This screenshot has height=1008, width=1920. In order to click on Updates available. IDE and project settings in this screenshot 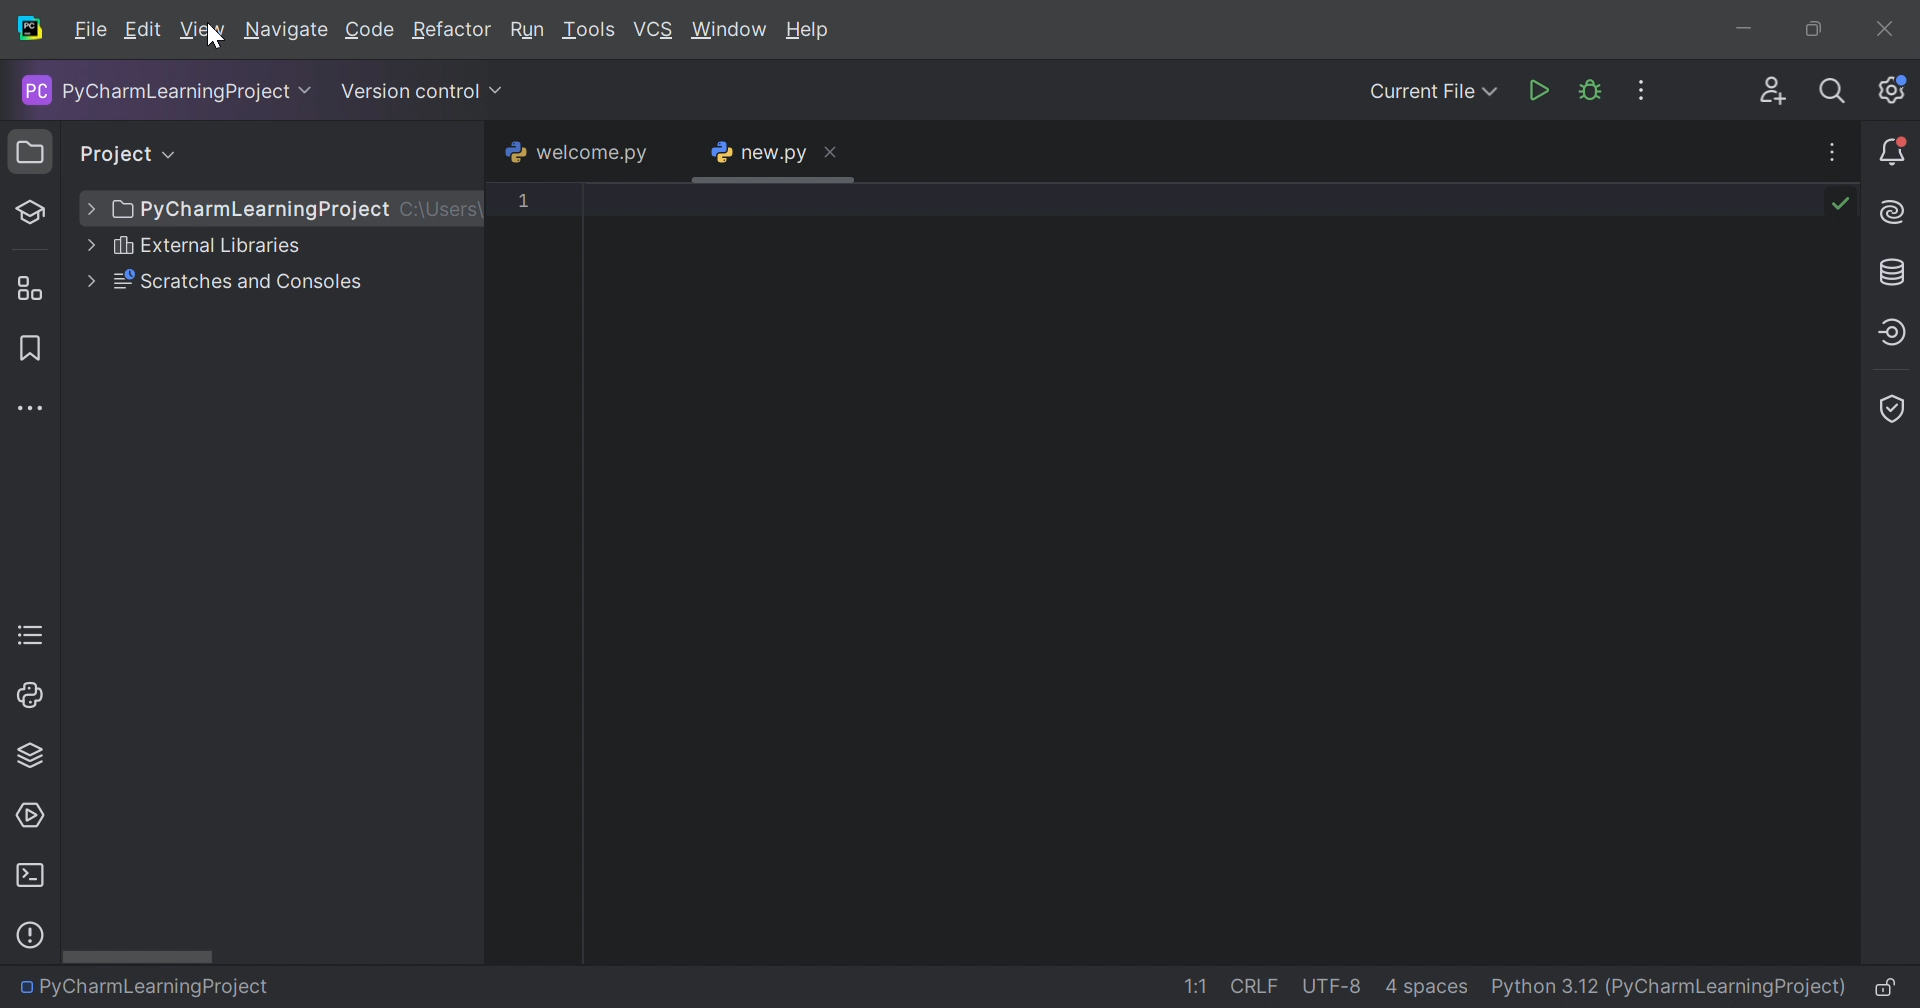, I will do `click(1894, 89)`.